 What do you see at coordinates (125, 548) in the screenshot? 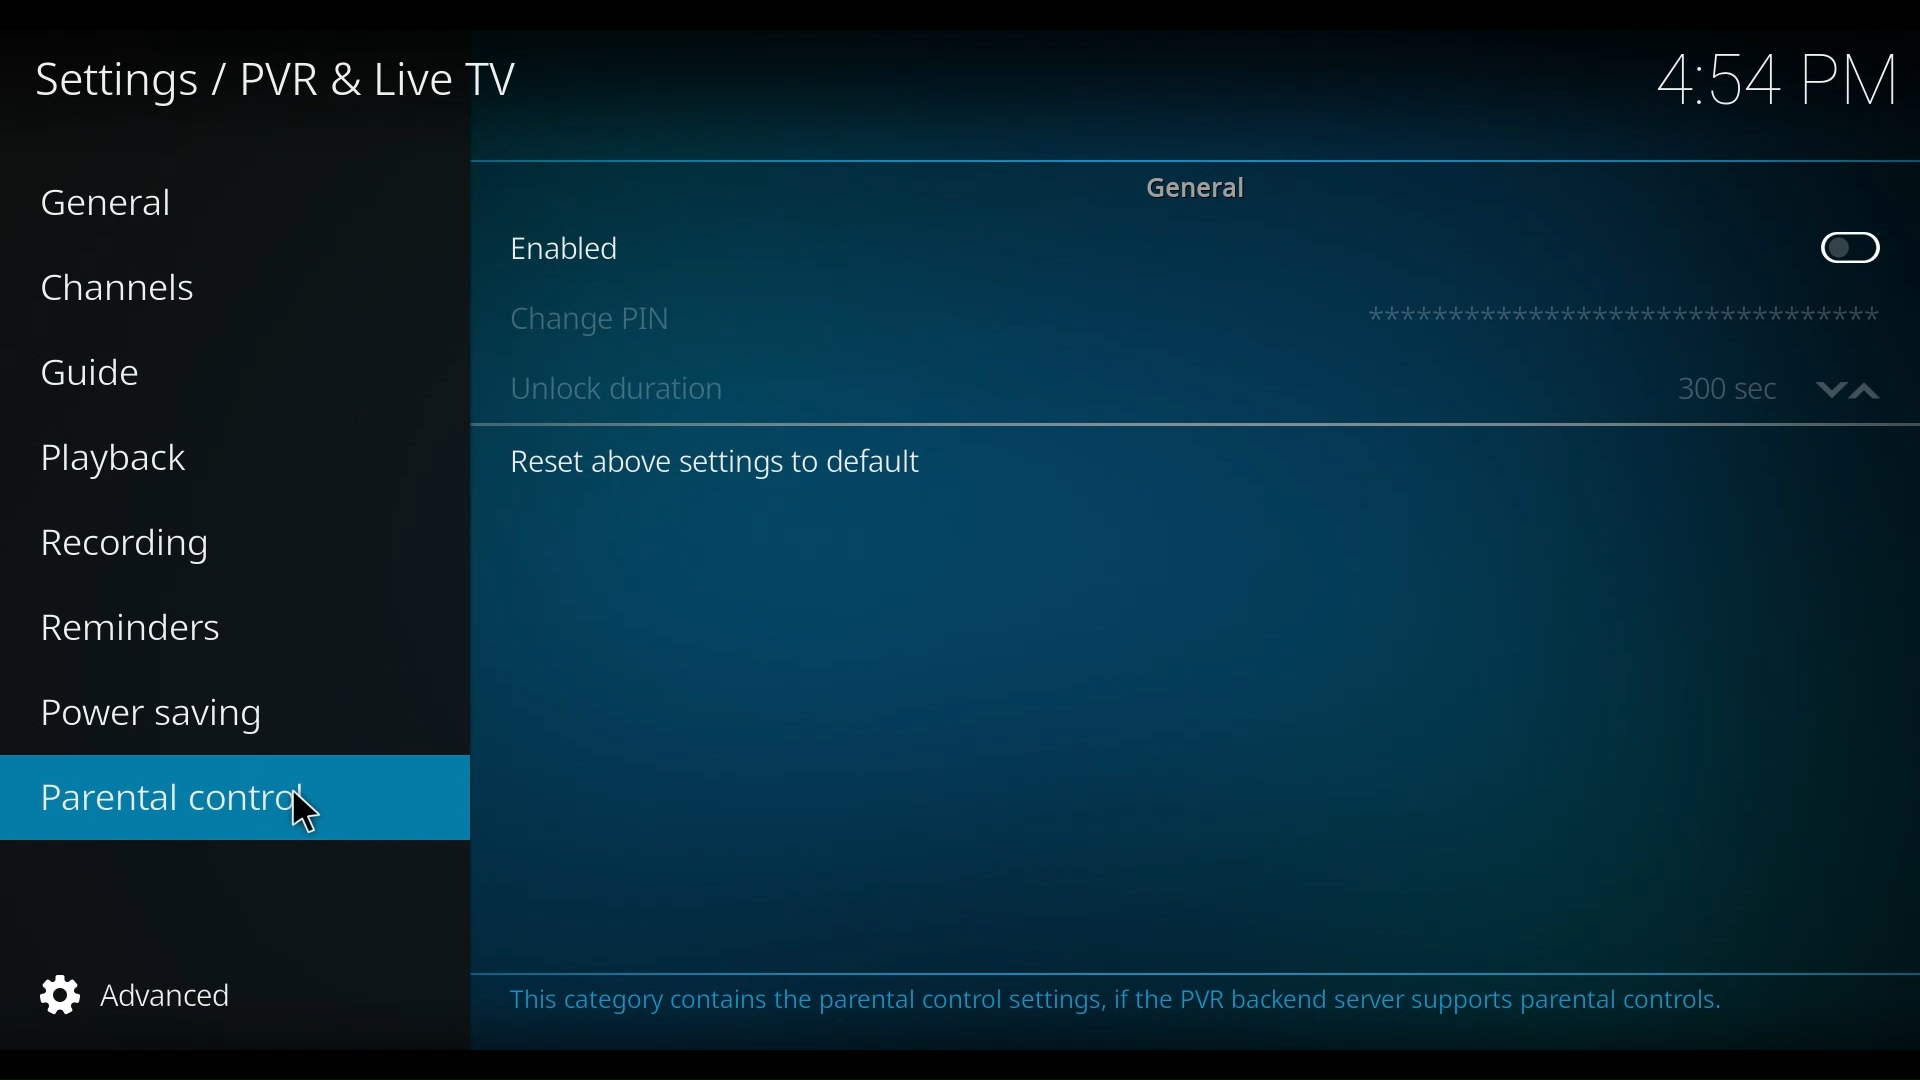
I see `Recording` at bounding box center [125, 548].